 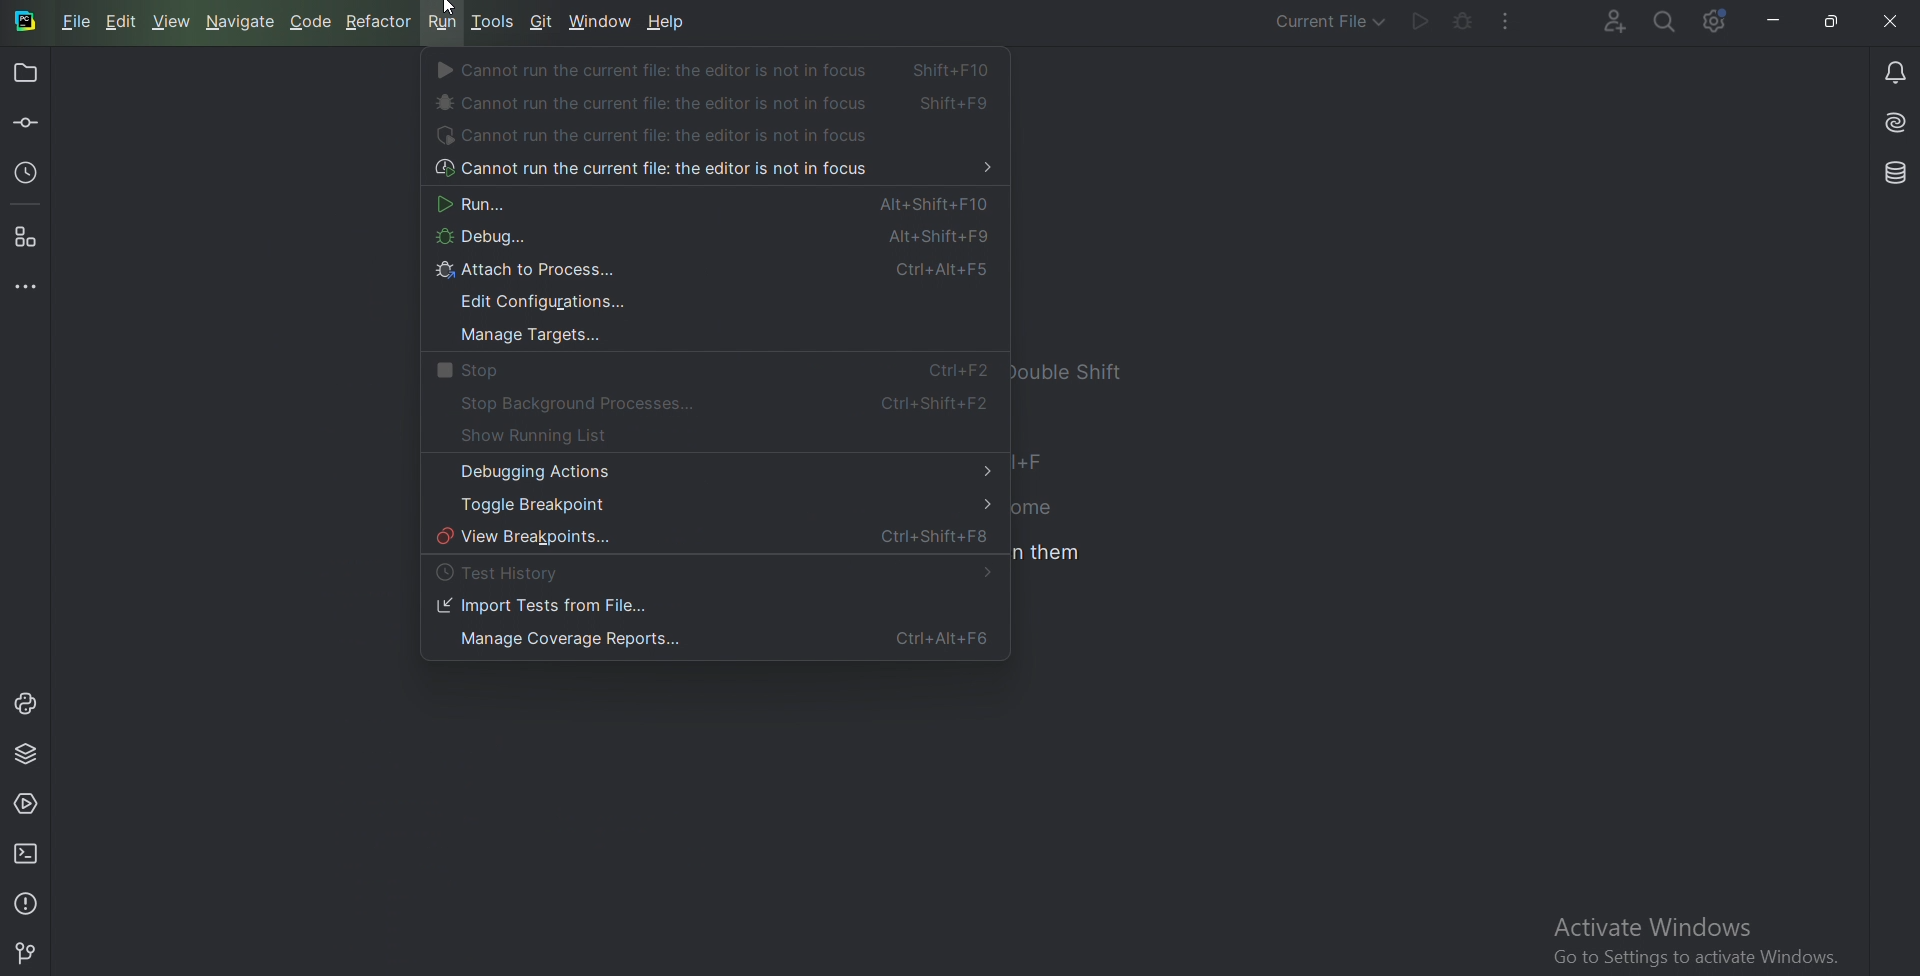 What do you see at coordinates (176, 22) in the screenshot?
I see `view` at bounding box center [176, 22].